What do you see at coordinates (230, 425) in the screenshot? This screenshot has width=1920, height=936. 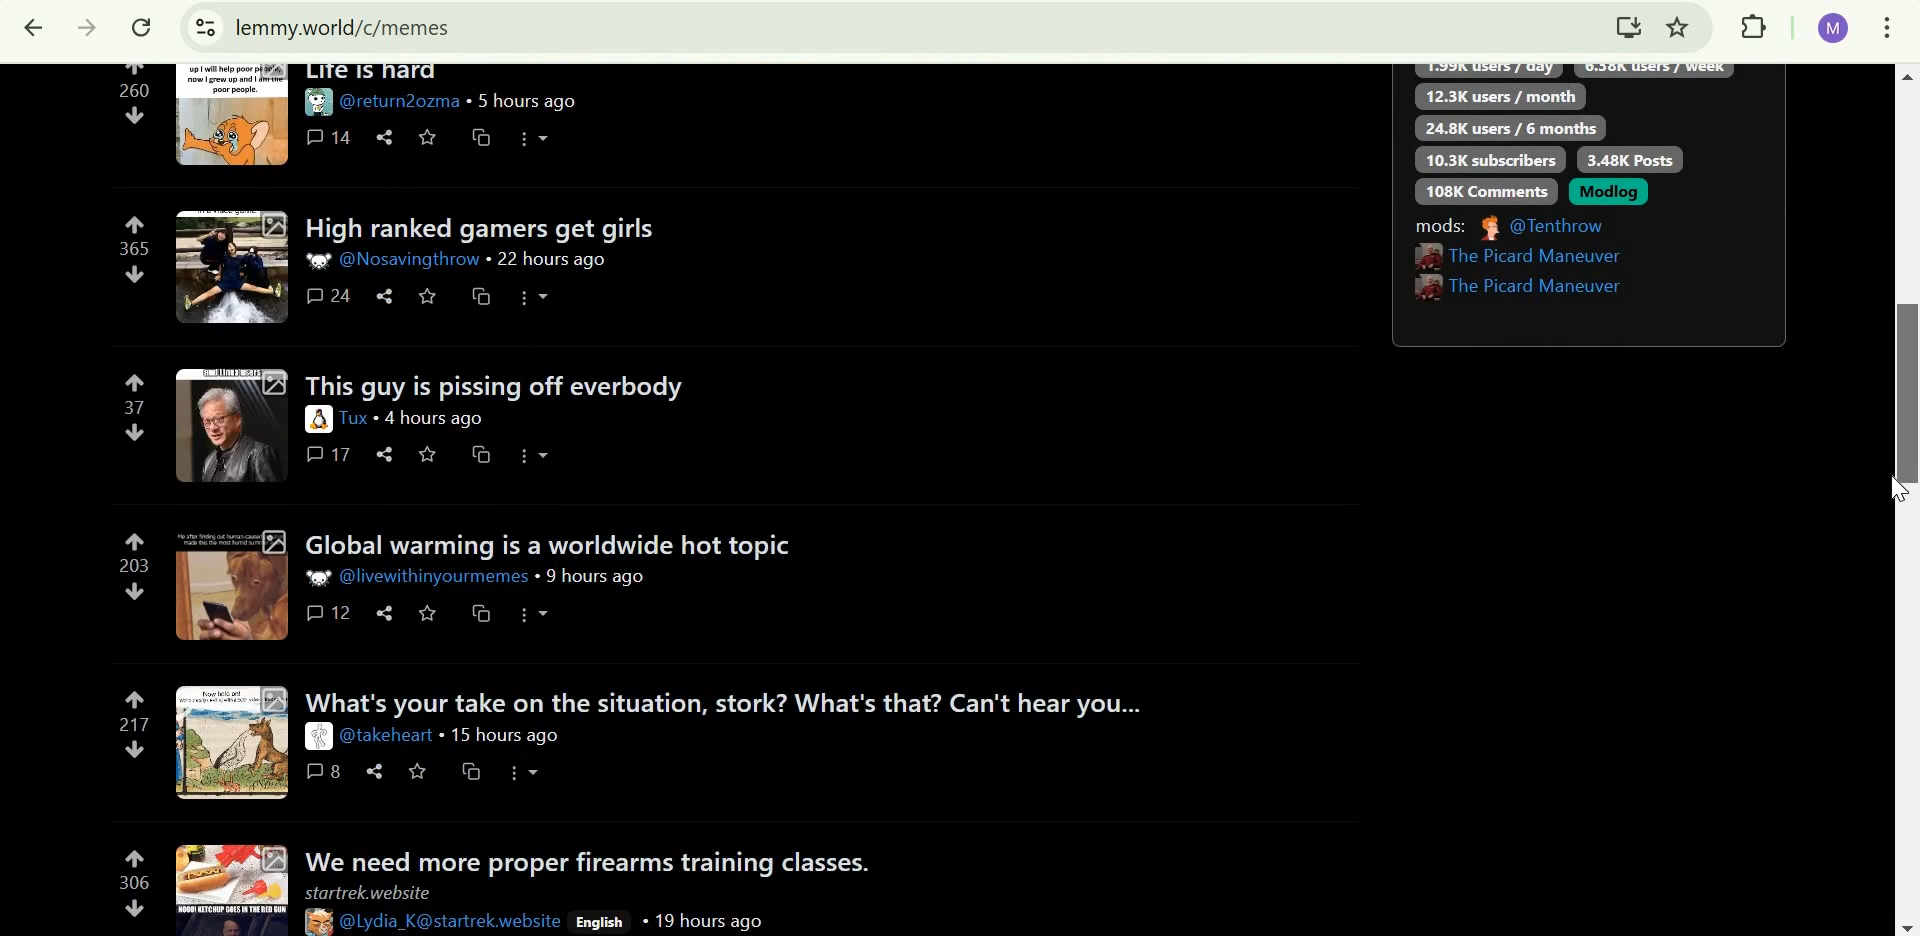 I see `expand here` at bounding box center [230, 425].